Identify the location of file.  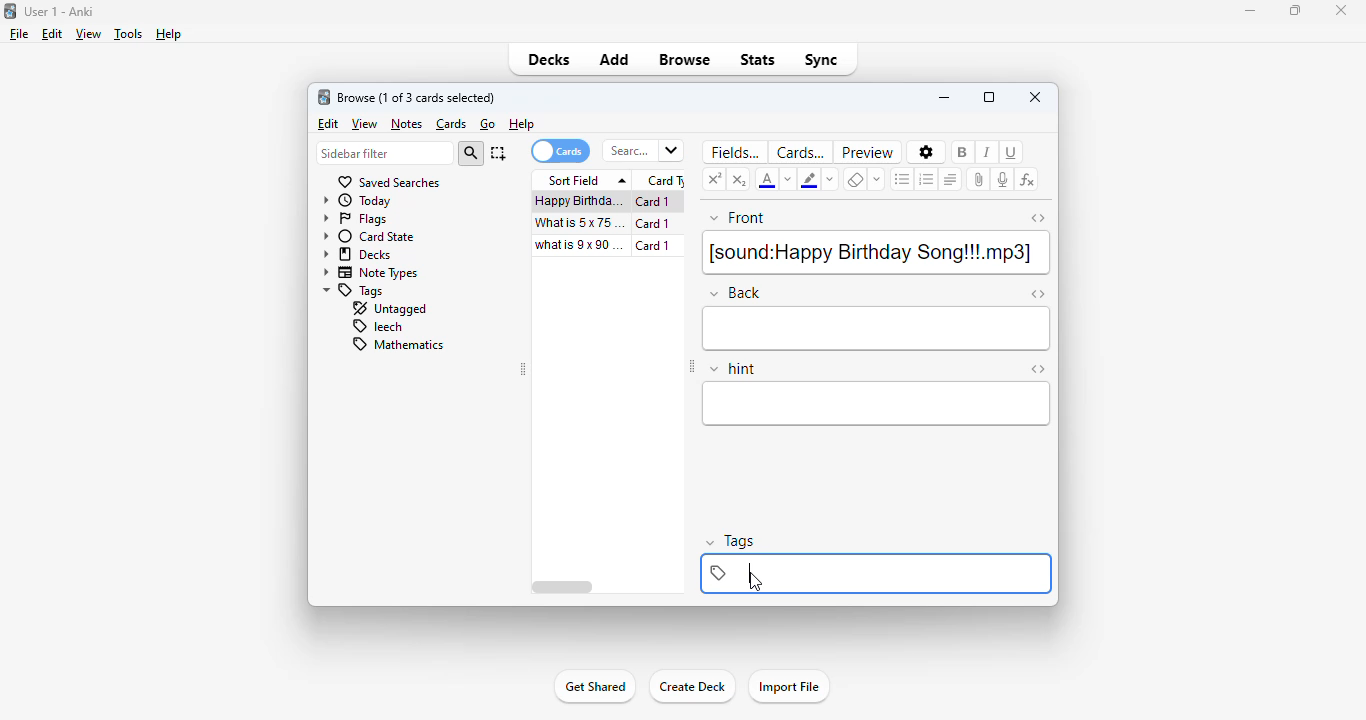
(19, 34).